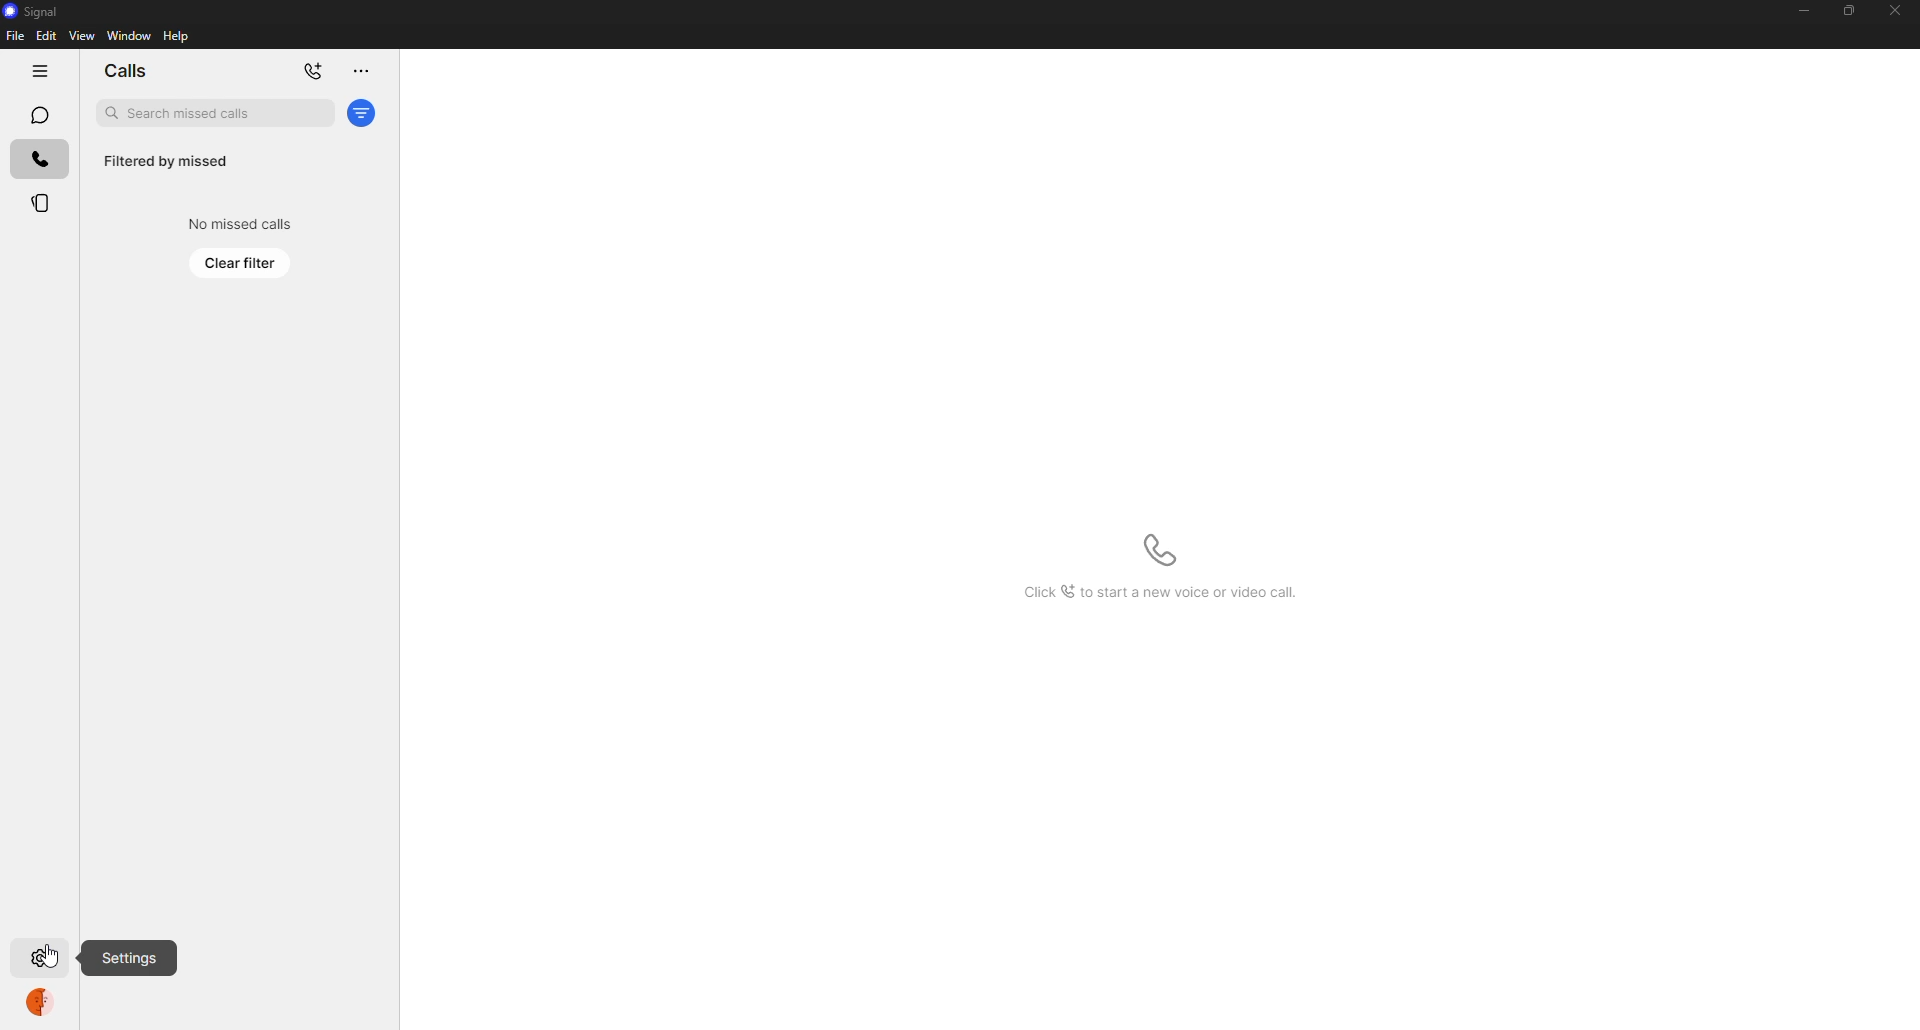 This screenshot has height=1030, width=1920. What do you see at coordinates (37, 114) in the screenshot?
I see `chats` at bounding box center [37, 114].